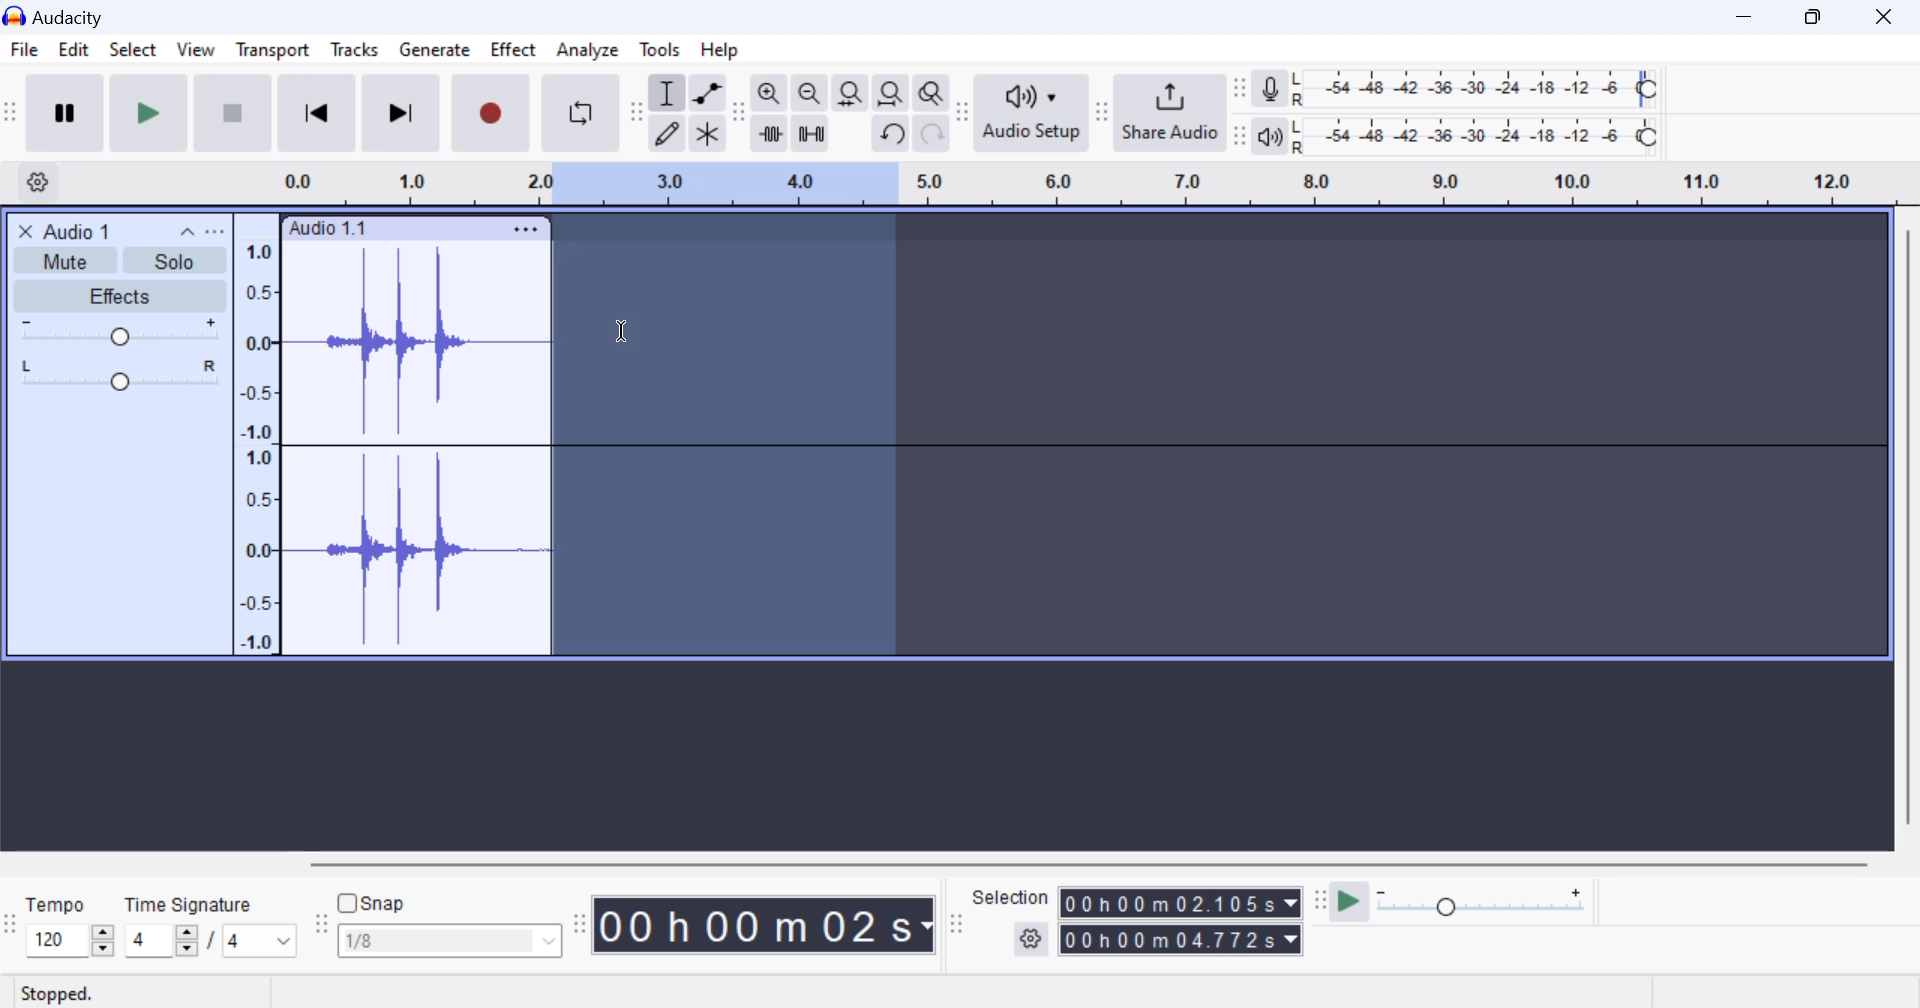  What do you see at coordinates (59, 995) in the screenshot?
I see `Clip Status` at bounding box center [59, 995].